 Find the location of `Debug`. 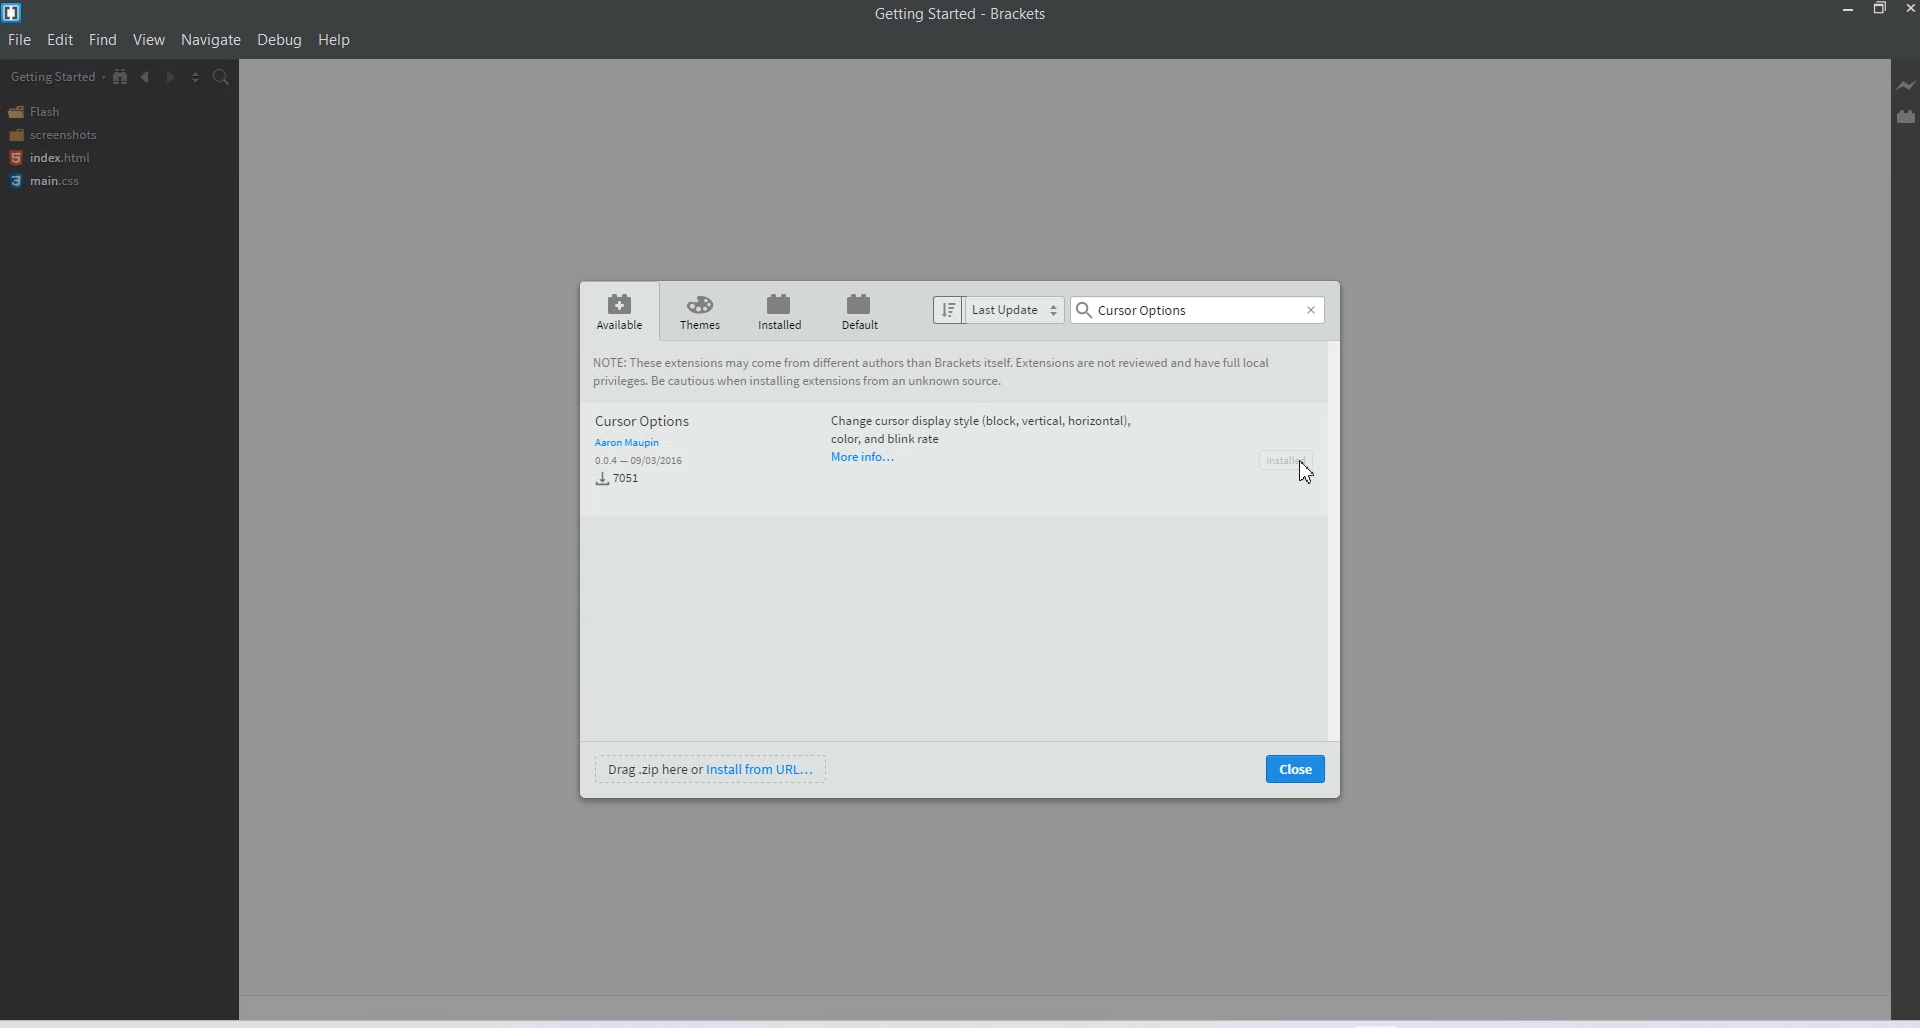

Debug is located at coordinates (279, 40).